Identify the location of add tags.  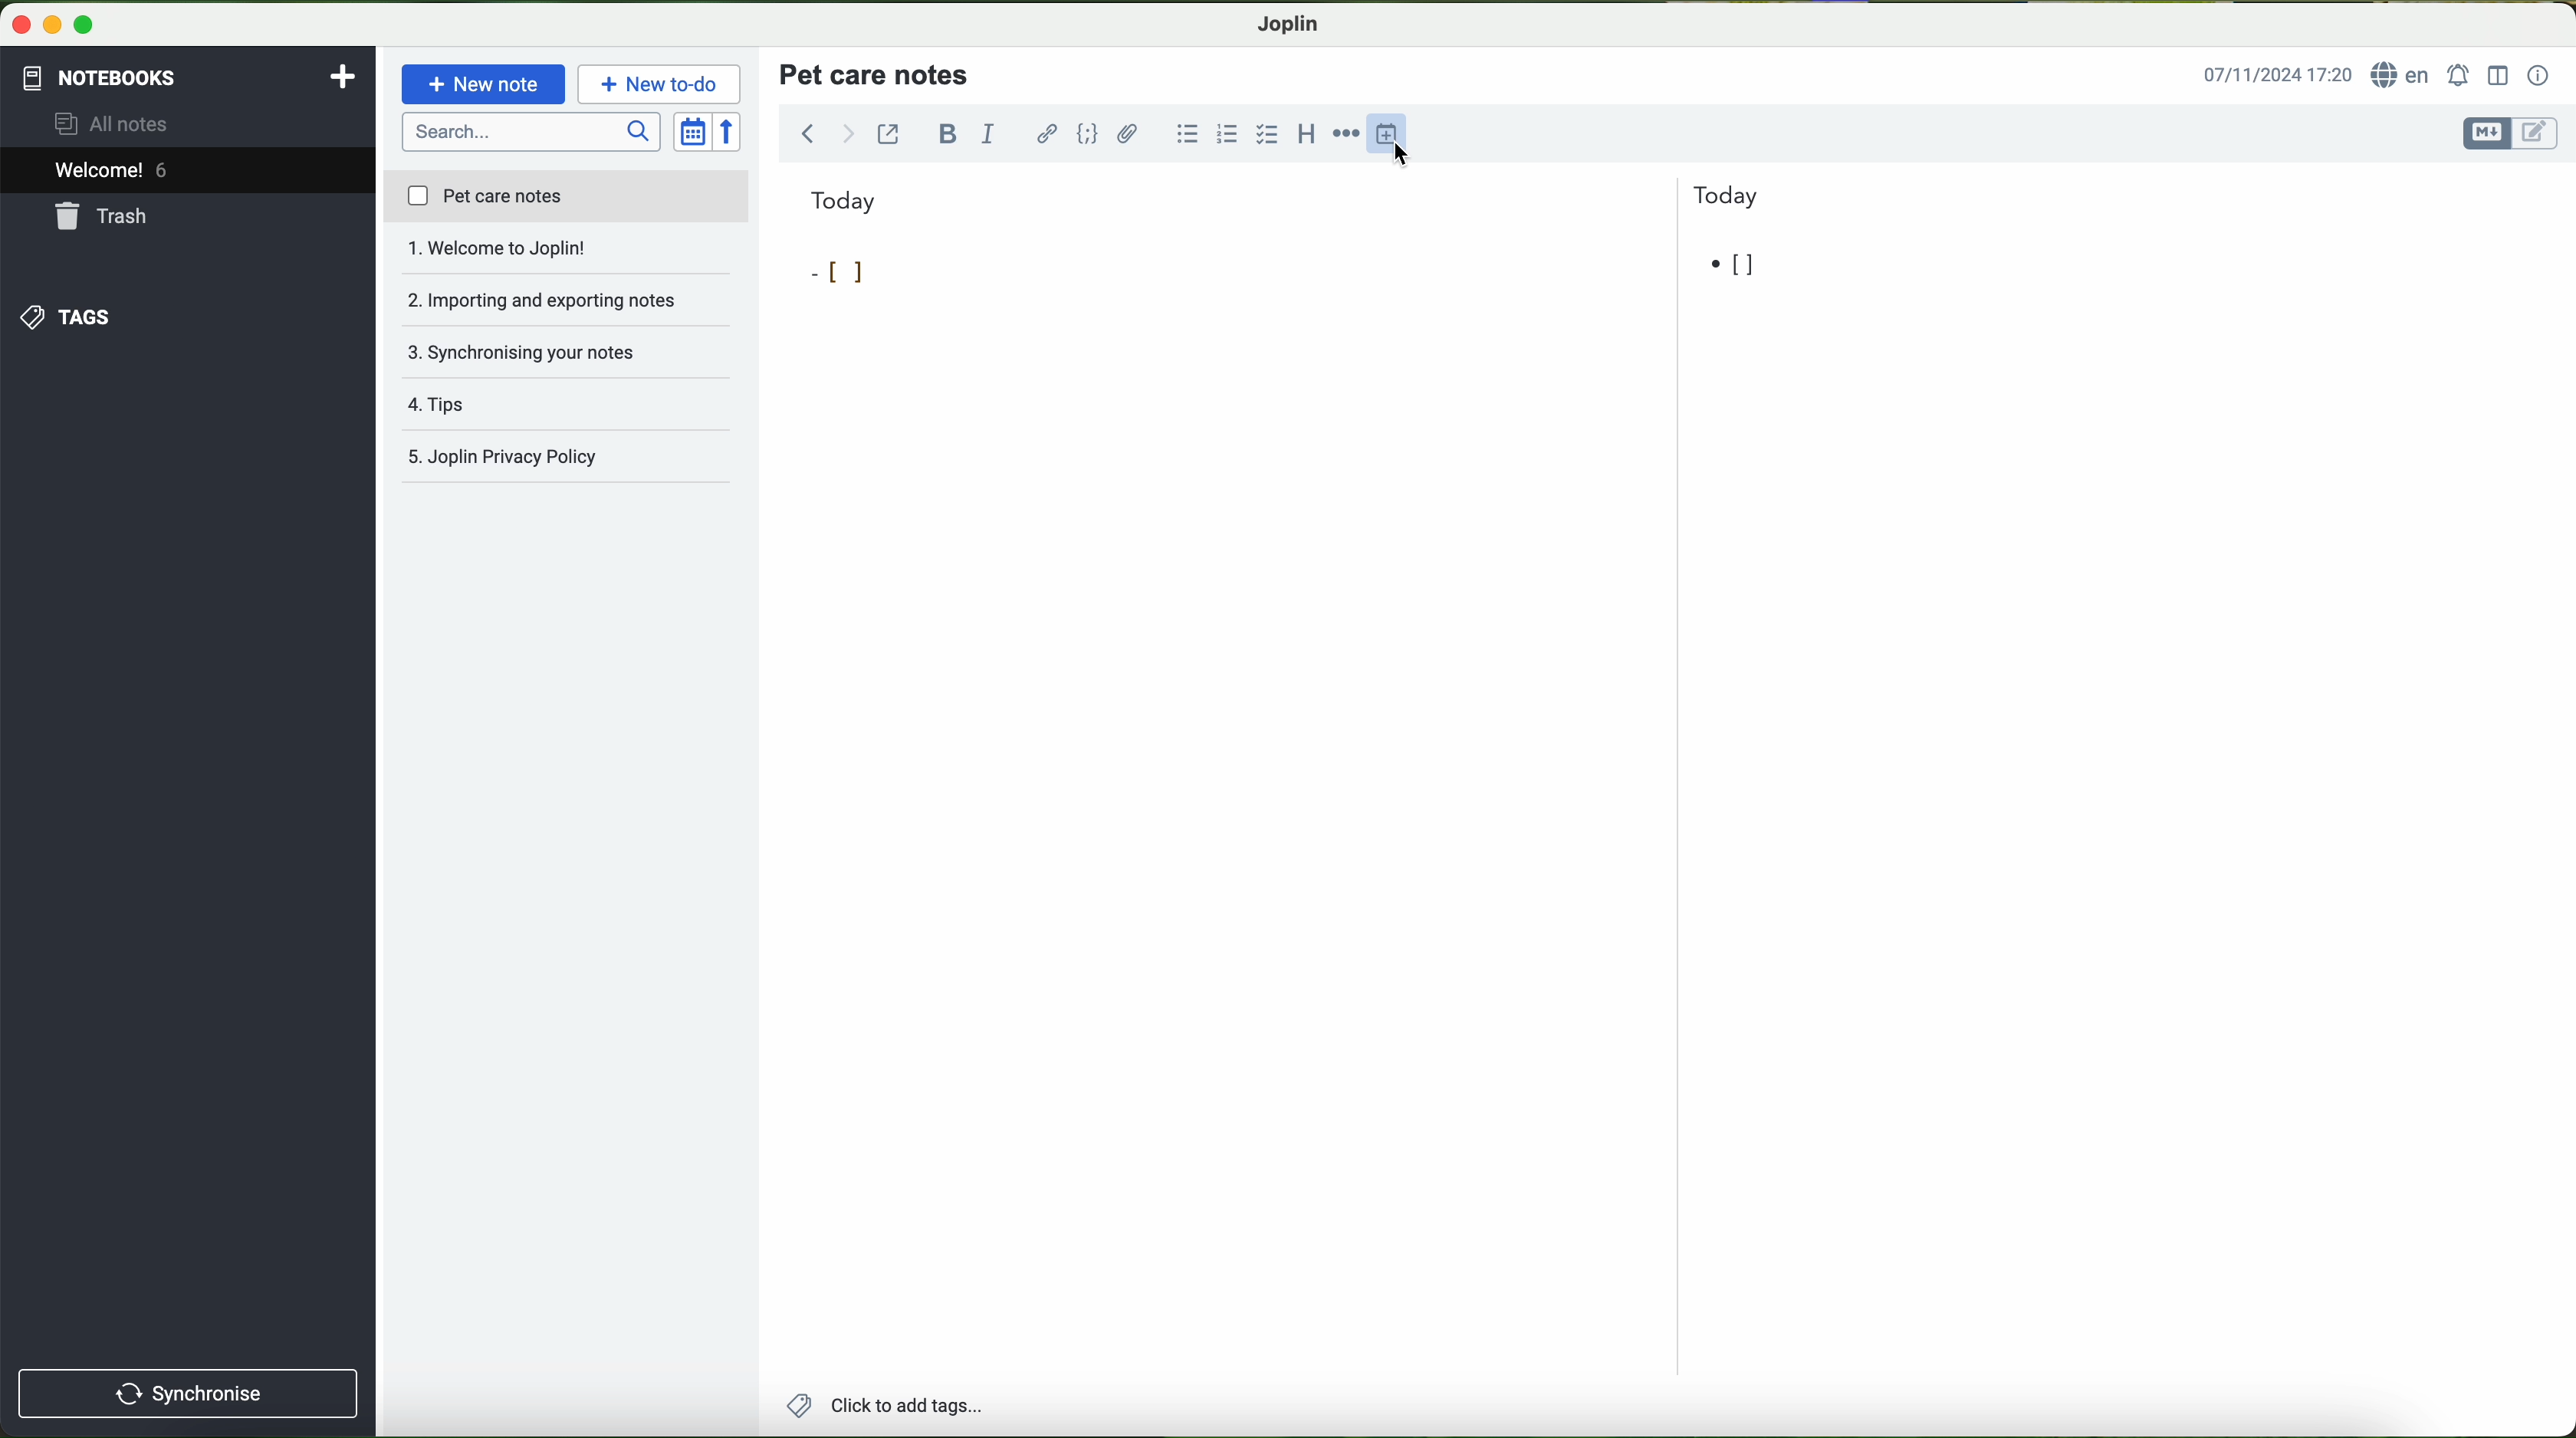
(884, 1408).